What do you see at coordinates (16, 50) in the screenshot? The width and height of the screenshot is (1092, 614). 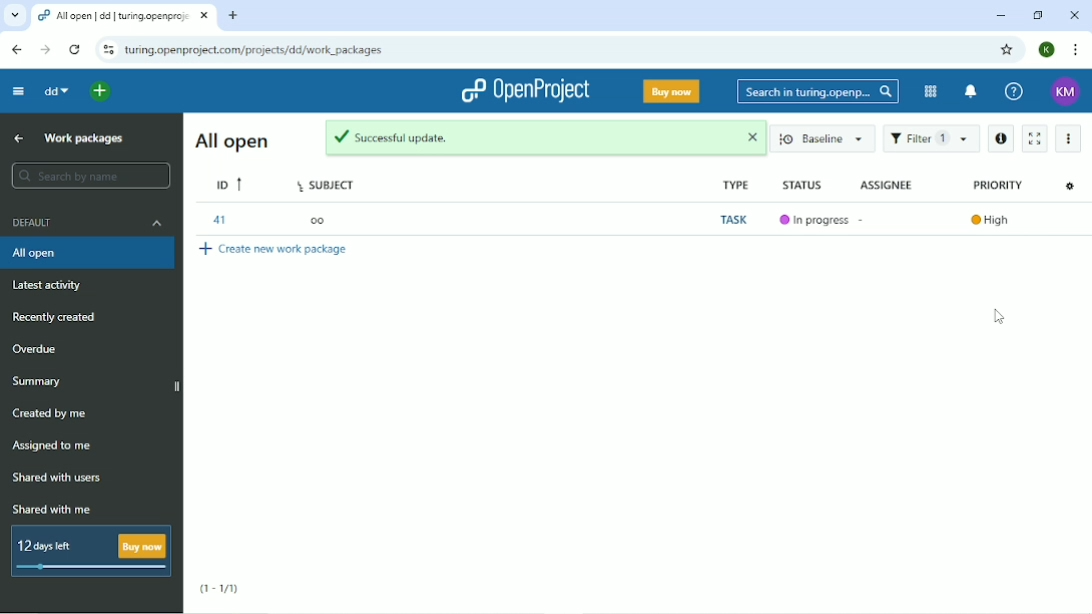 I see `Back` at bounding box center [16, 50].